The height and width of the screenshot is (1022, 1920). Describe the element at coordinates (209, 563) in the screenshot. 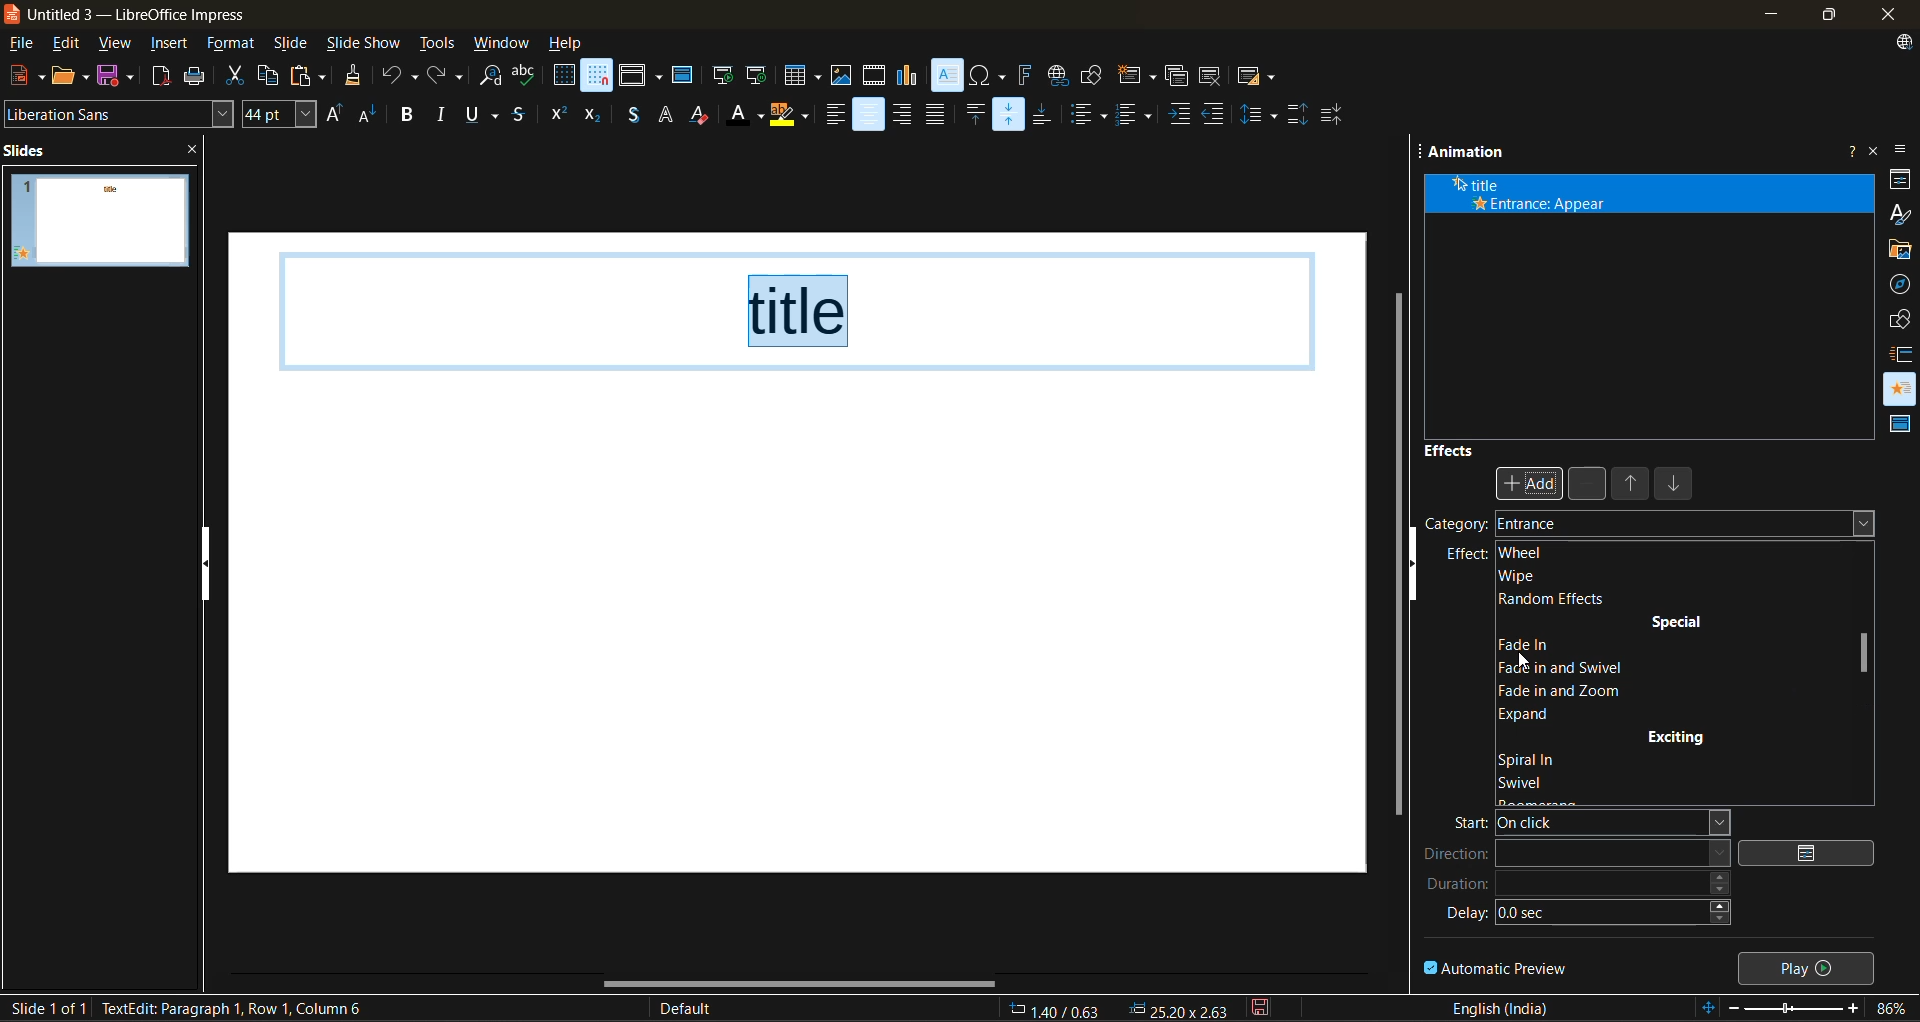

I see `hide` at that location.